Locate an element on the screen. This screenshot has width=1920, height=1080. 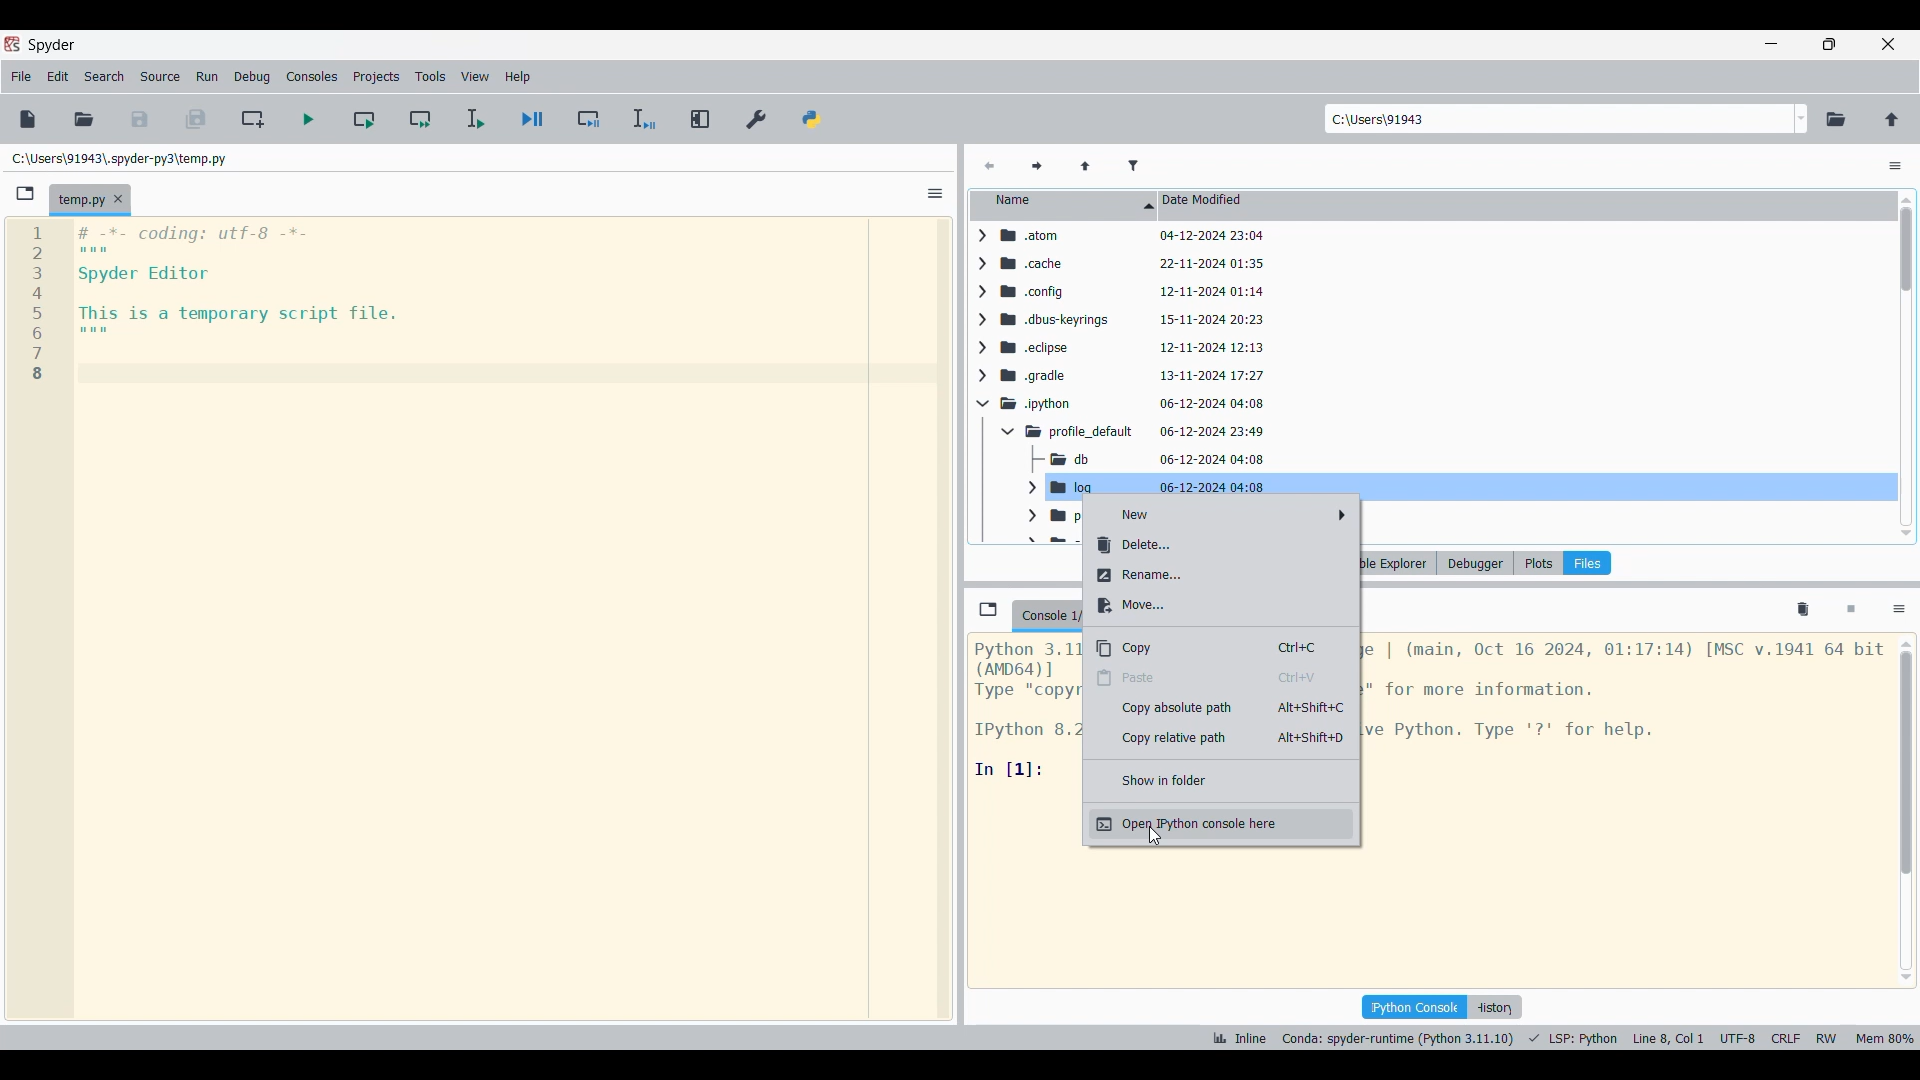
Help menu is located at coordinates (517, 77).